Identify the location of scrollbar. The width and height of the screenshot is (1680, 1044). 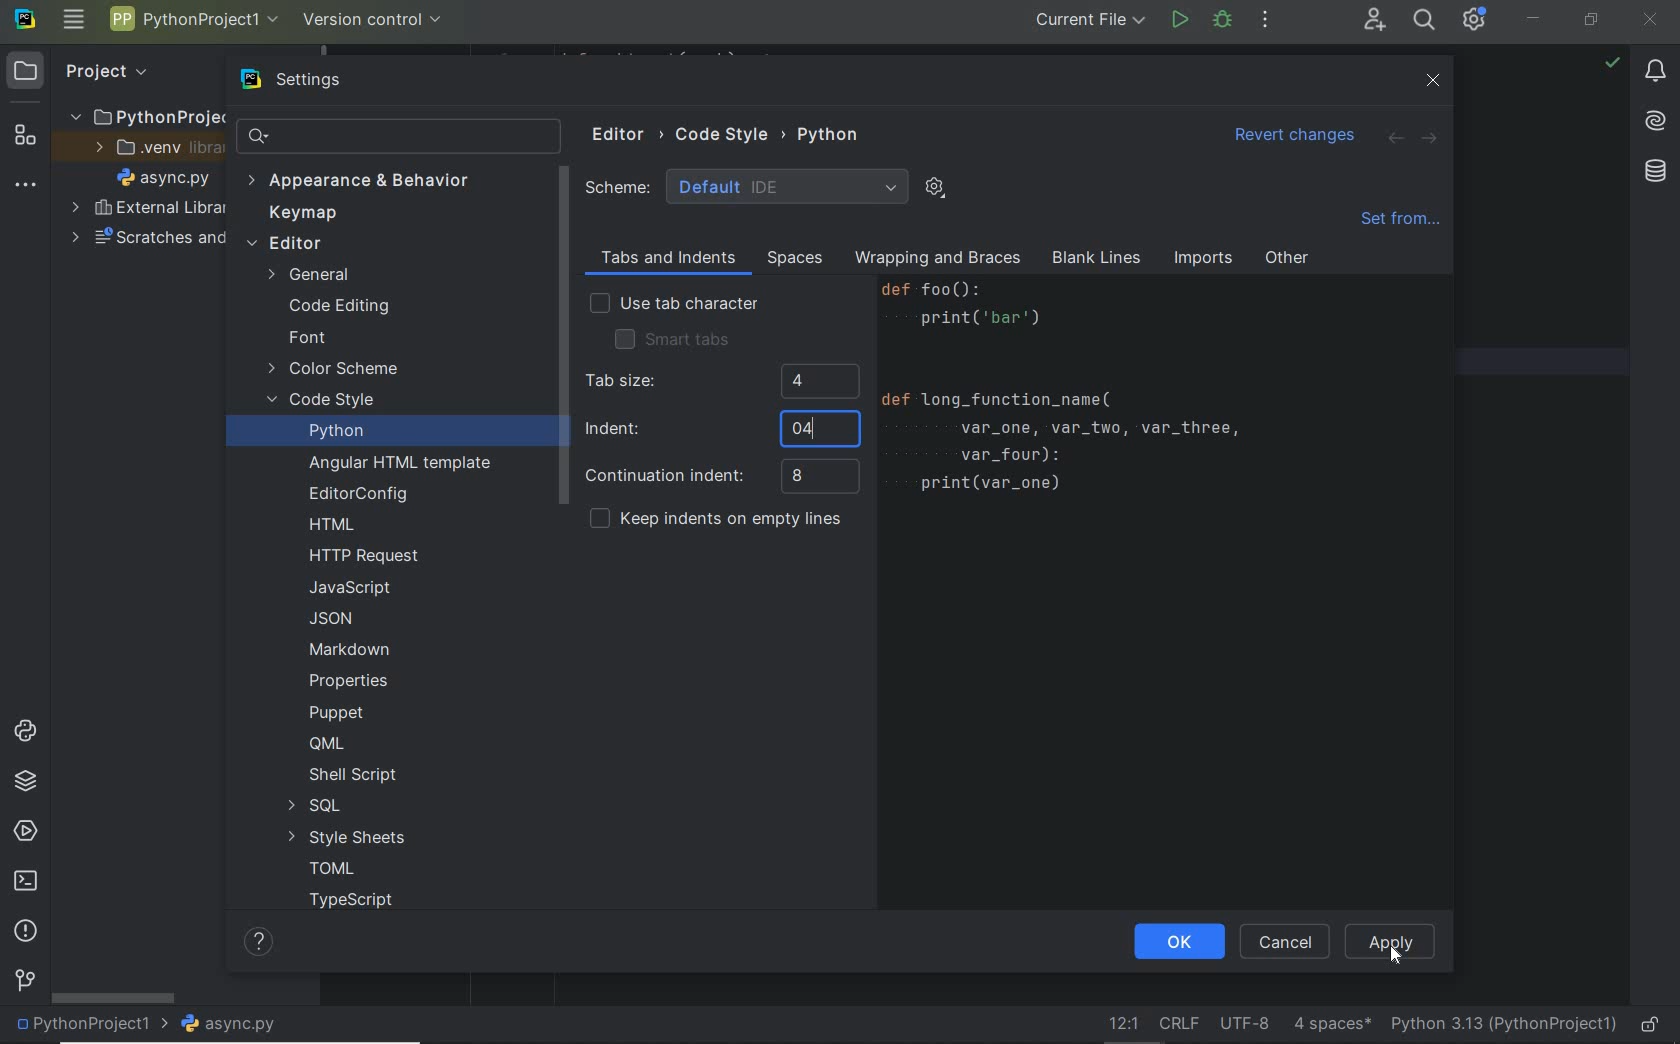
(561, 338).